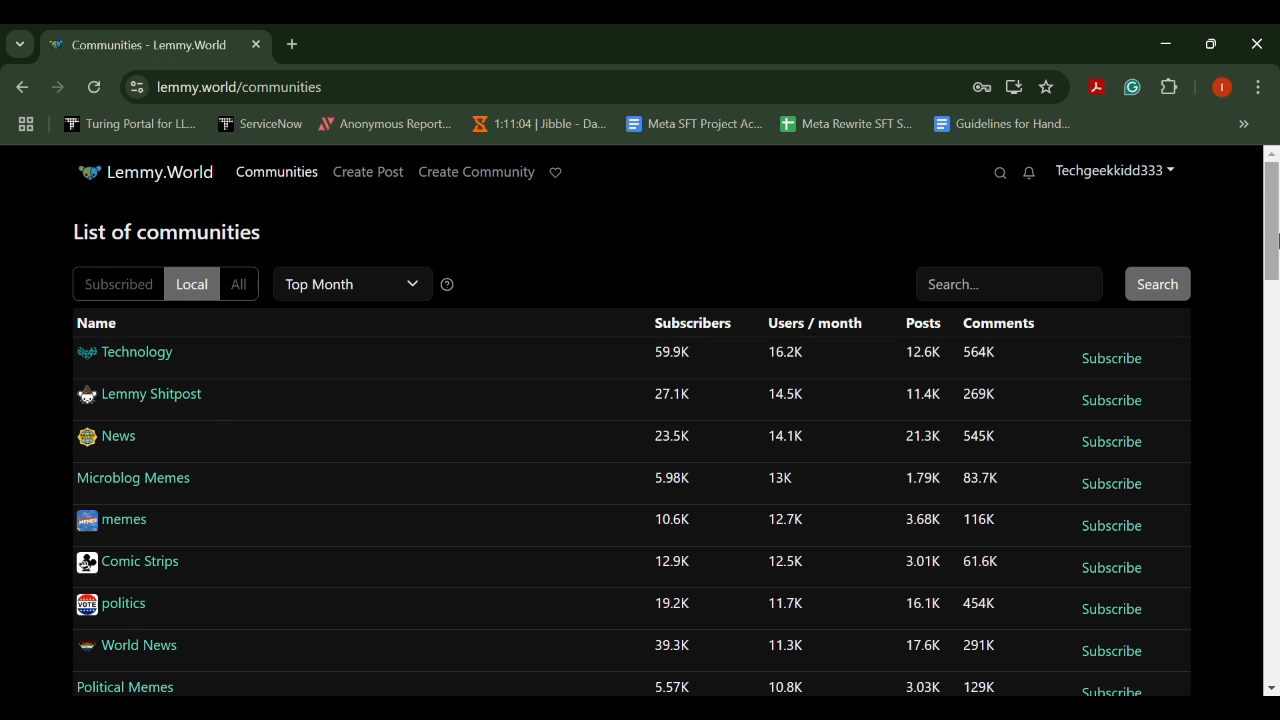 Image resolution: width=1280 pixels, height=720 pixels. Describe the element at coordinates (242, 86) in the screenshot. I see `lemmy.world/communities` at that location.